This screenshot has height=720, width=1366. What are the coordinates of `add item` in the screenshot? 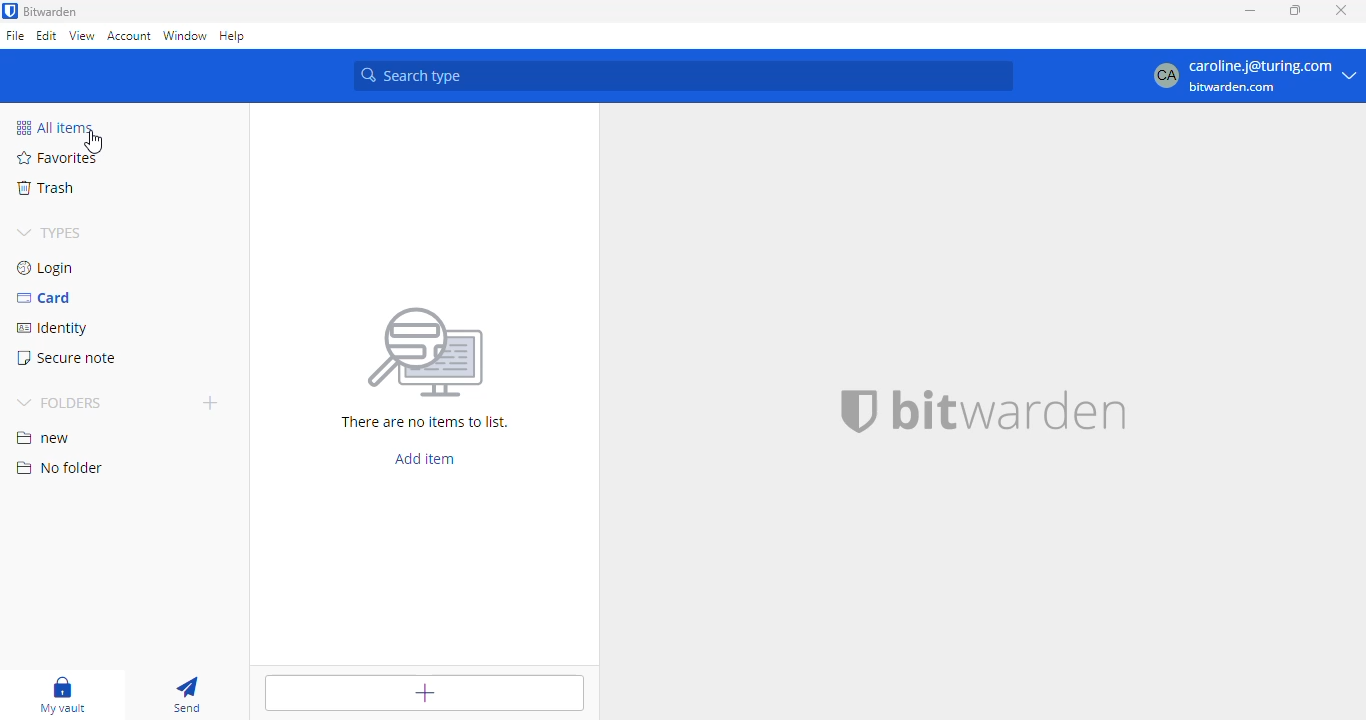 It's located at (425, 458).